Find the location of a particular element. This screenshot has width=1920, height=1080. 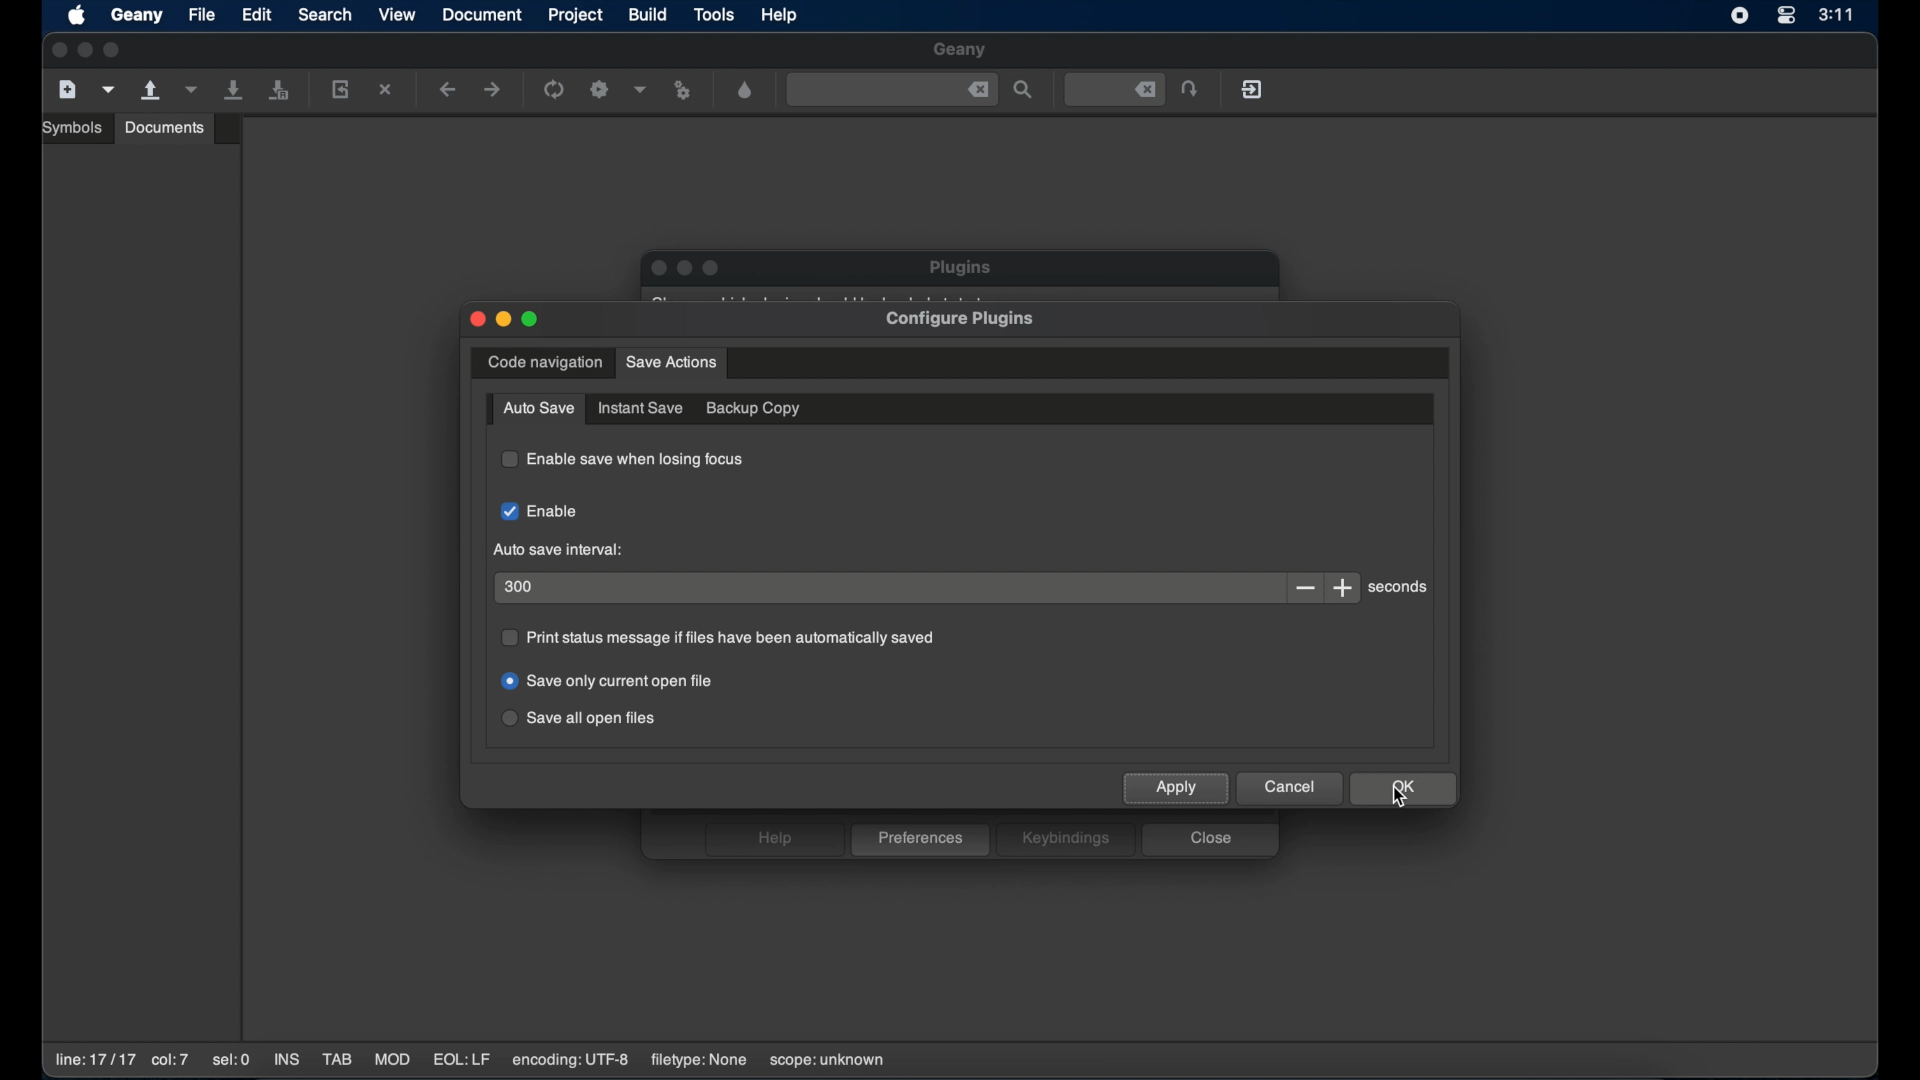

close is located at coordinates (57, 51).